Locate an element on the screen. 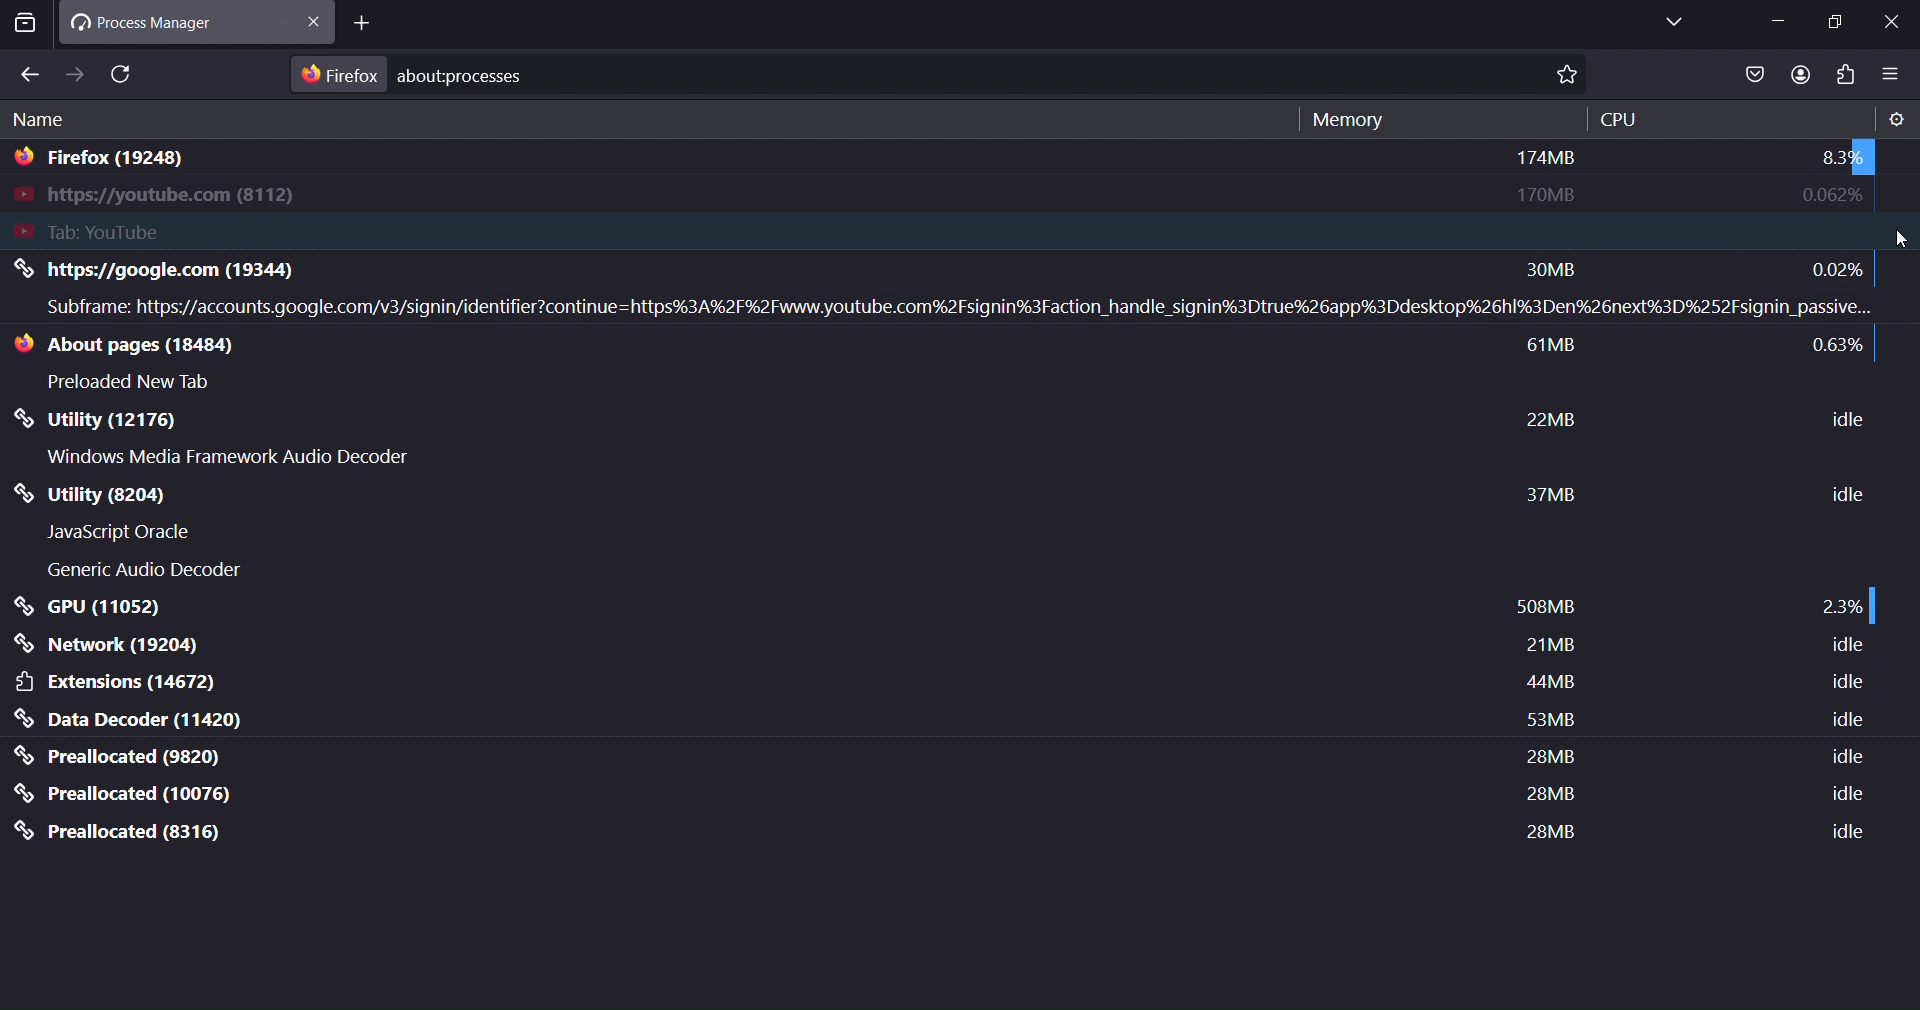  idle is located at coordinates (1851, 494).